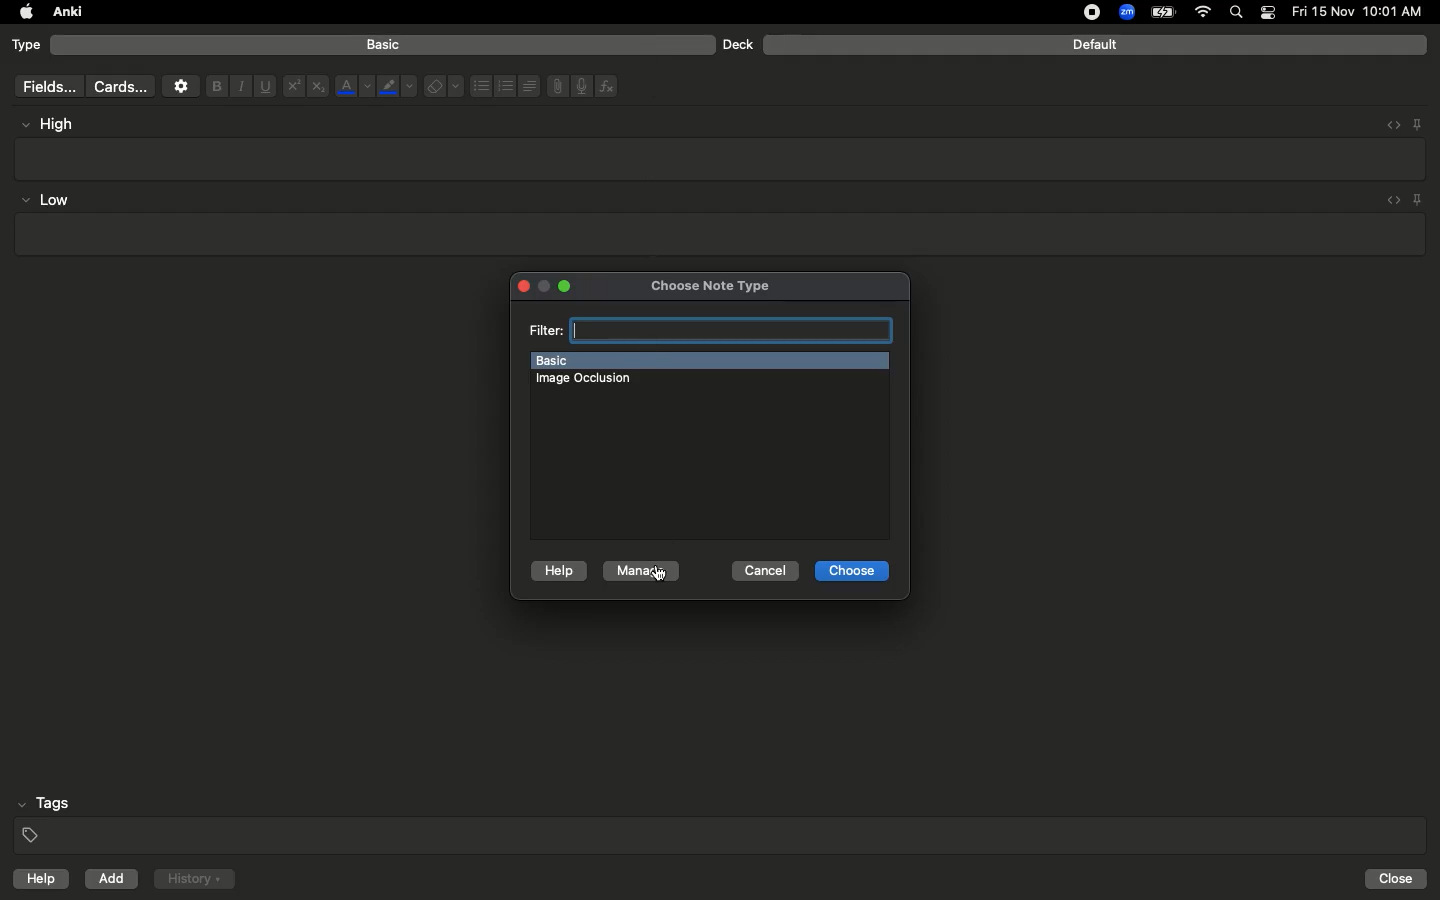 The image size is (1440, 900). What do you see at coordinates (1389, 201) in the screenshot?
I see `Embed` at bounding box center [1389, 201].